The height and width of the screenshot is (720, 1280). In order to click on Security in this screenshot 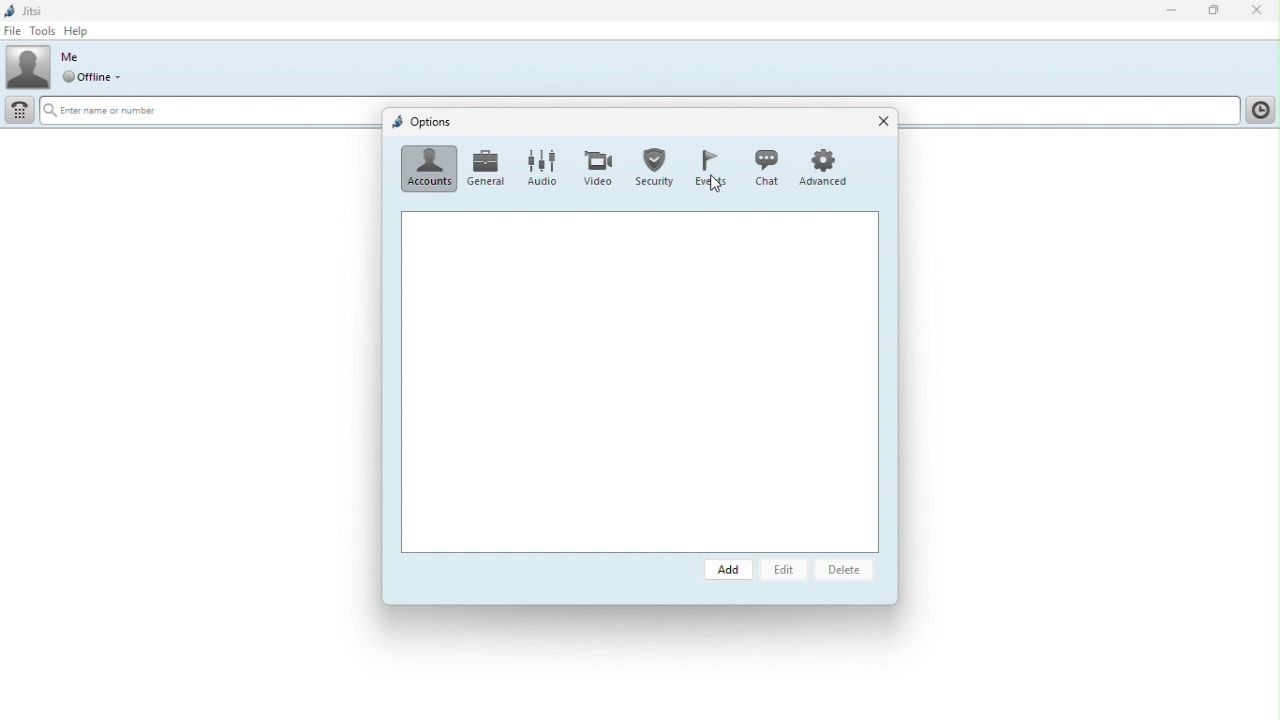, I will do `click(652, 164)`.